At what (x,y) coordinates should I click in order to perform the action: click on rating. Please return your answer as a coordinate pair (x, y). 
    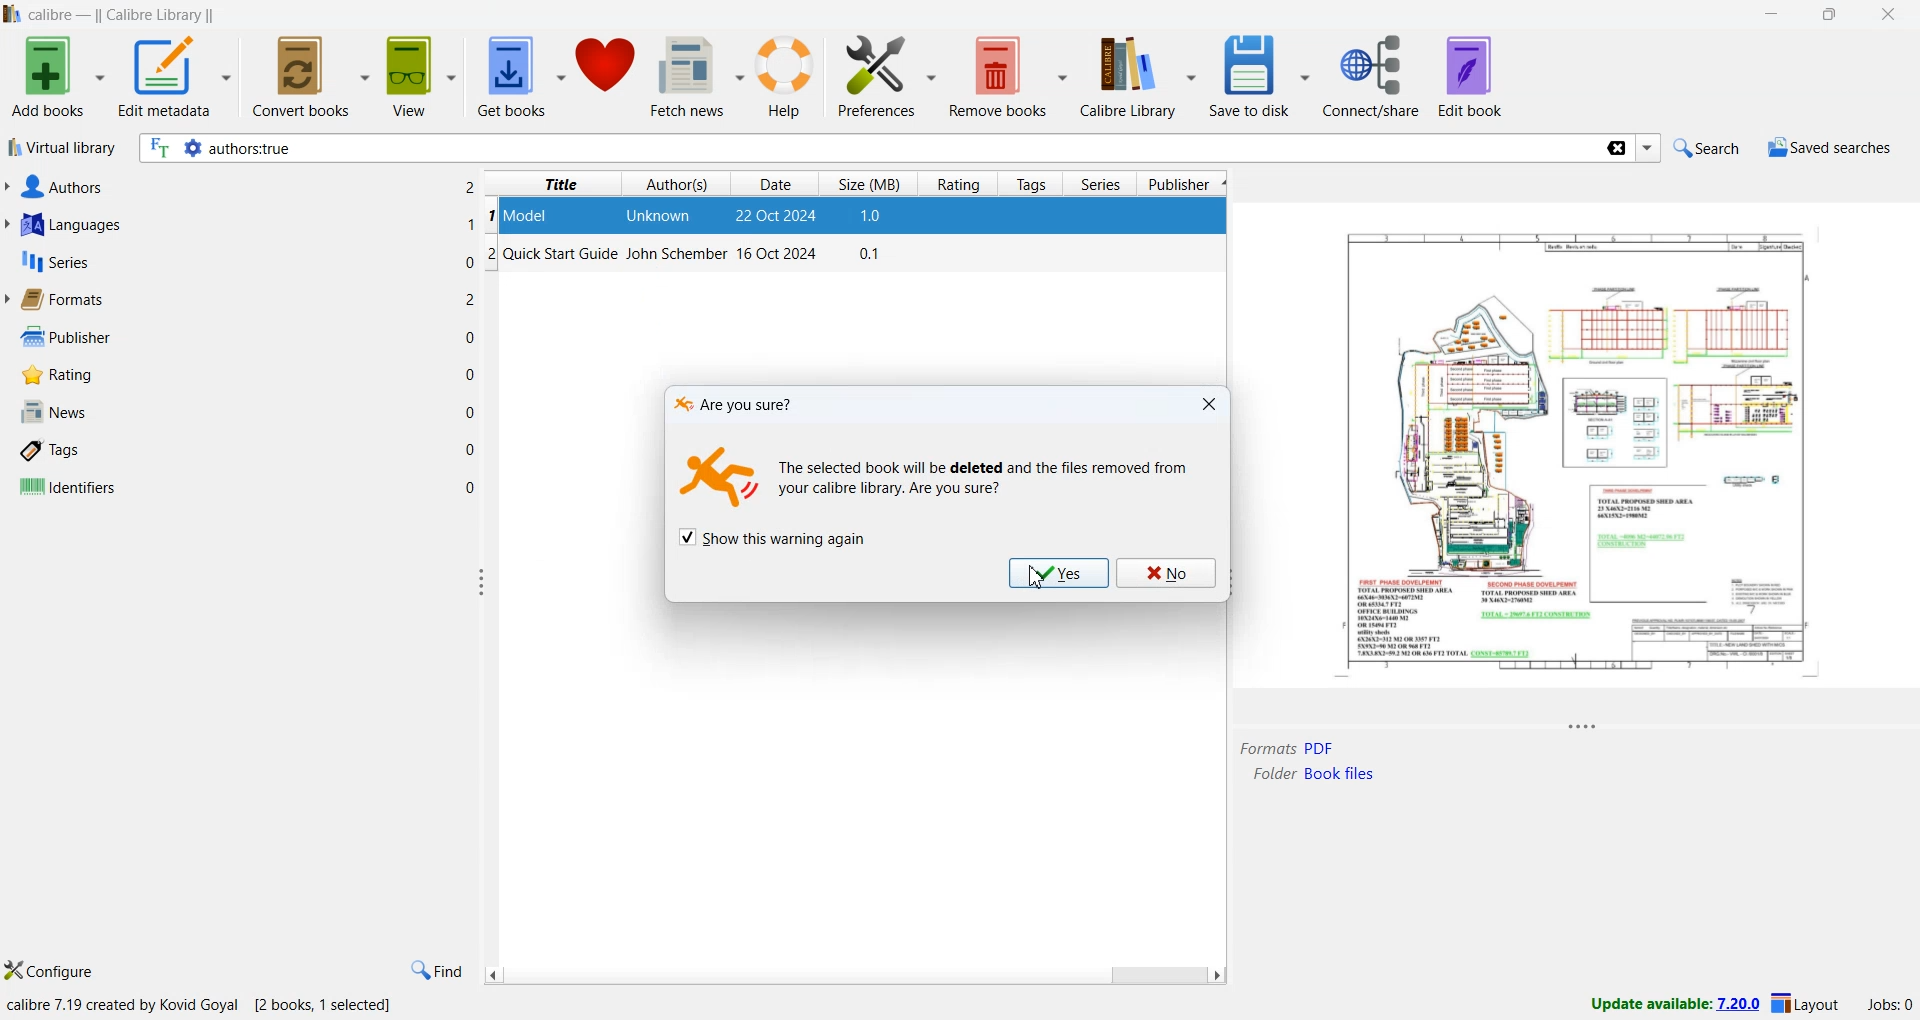
    Looking at the image, I should click on (958, 185).